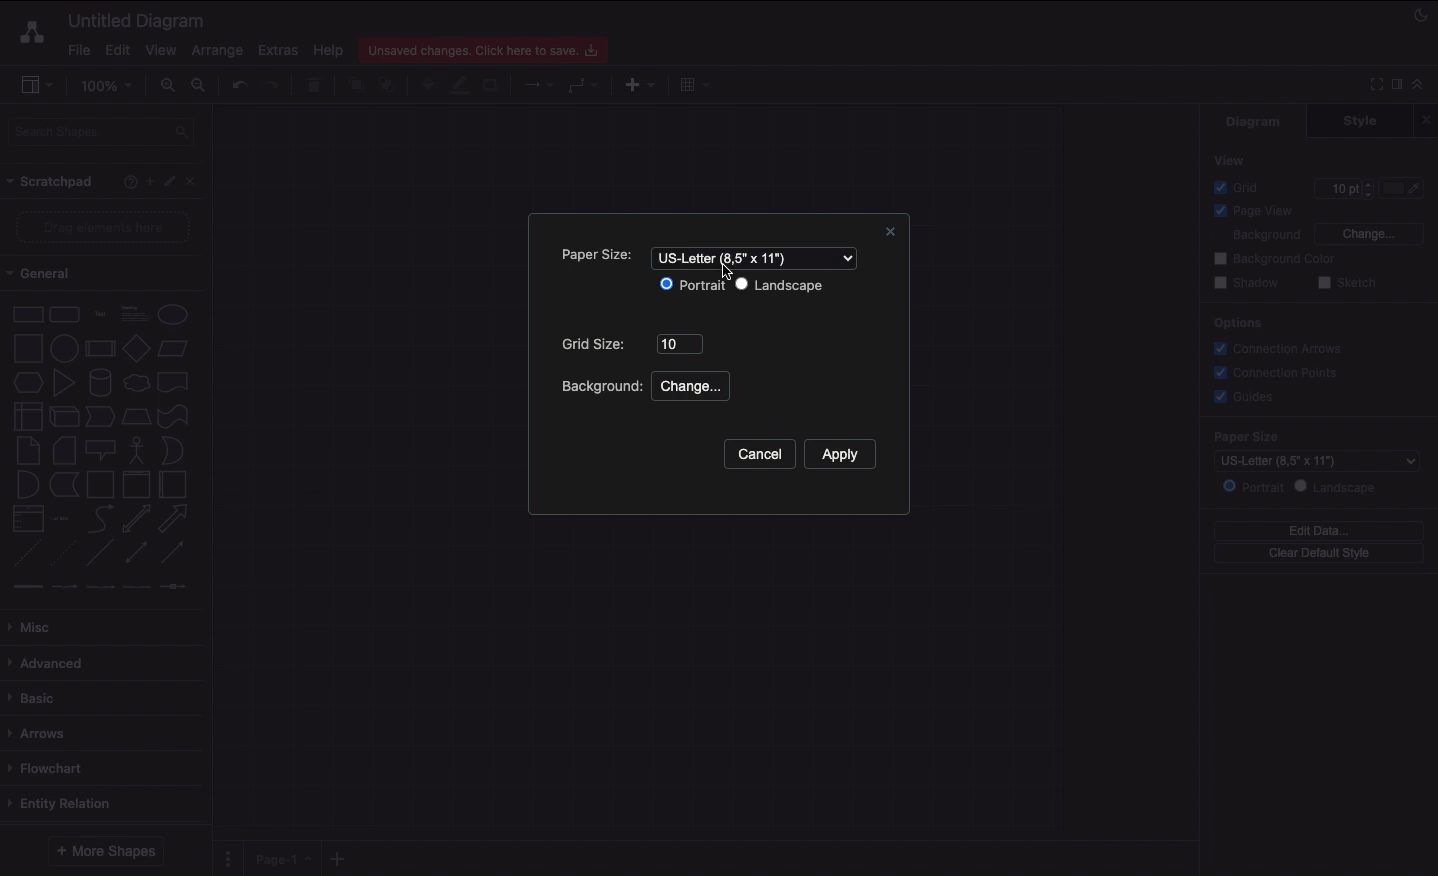  What do you see at coordinates (137, 483) in the screenshot?
I see `Vertical container` at bounding box center [137, 483].